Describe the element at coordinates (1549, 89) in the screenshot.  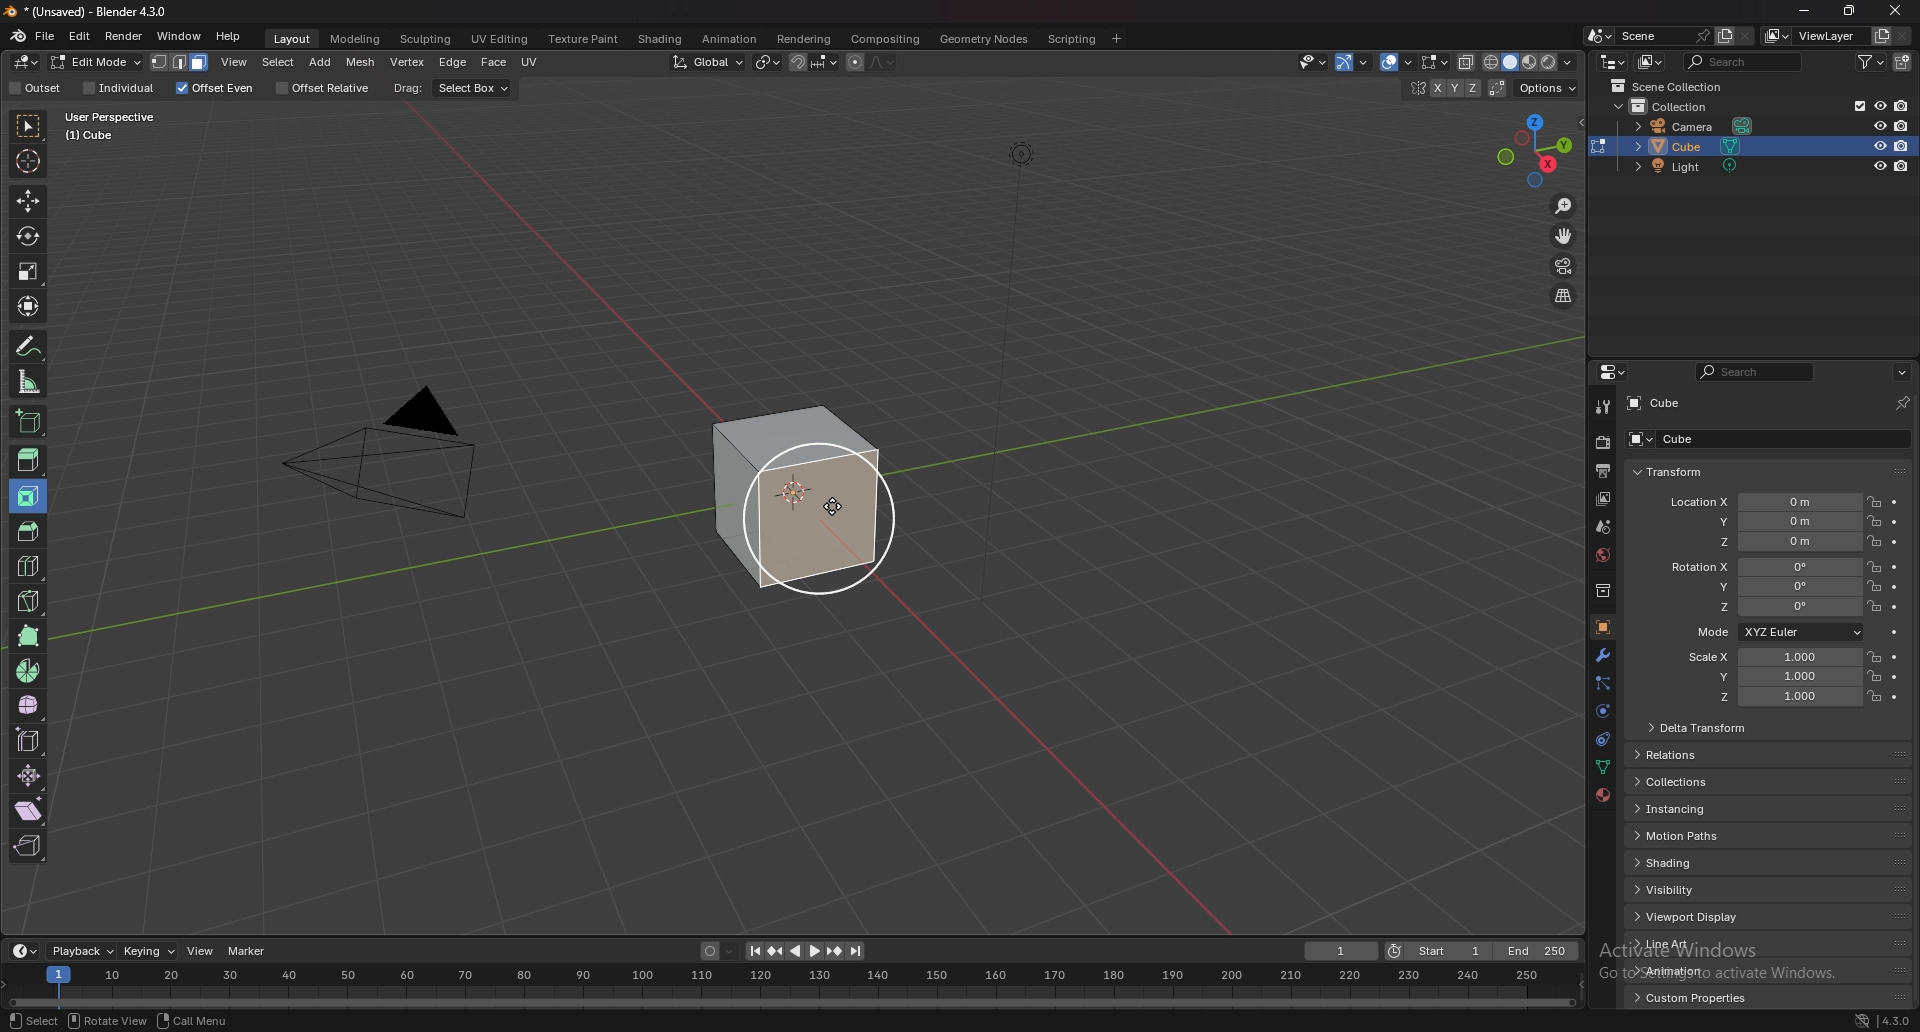
I see `options` at that location.